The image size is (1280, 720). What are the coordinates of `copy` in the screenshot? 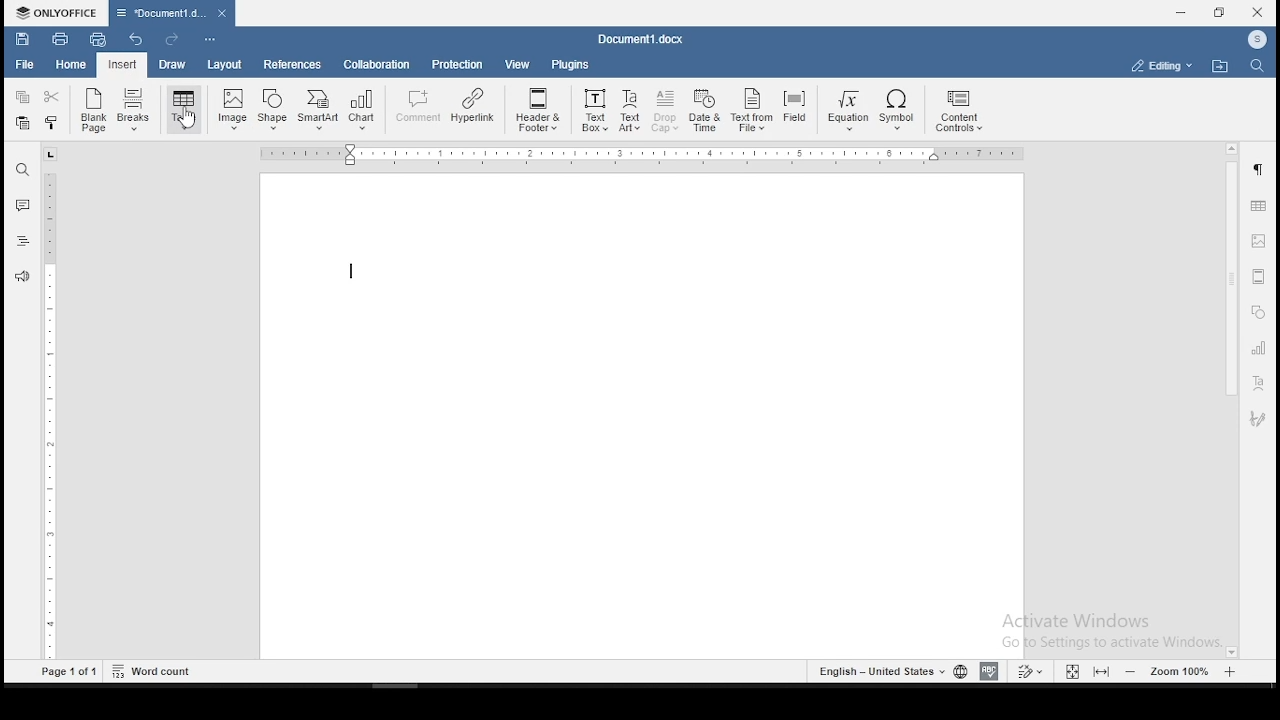 It's located at (23, 97).